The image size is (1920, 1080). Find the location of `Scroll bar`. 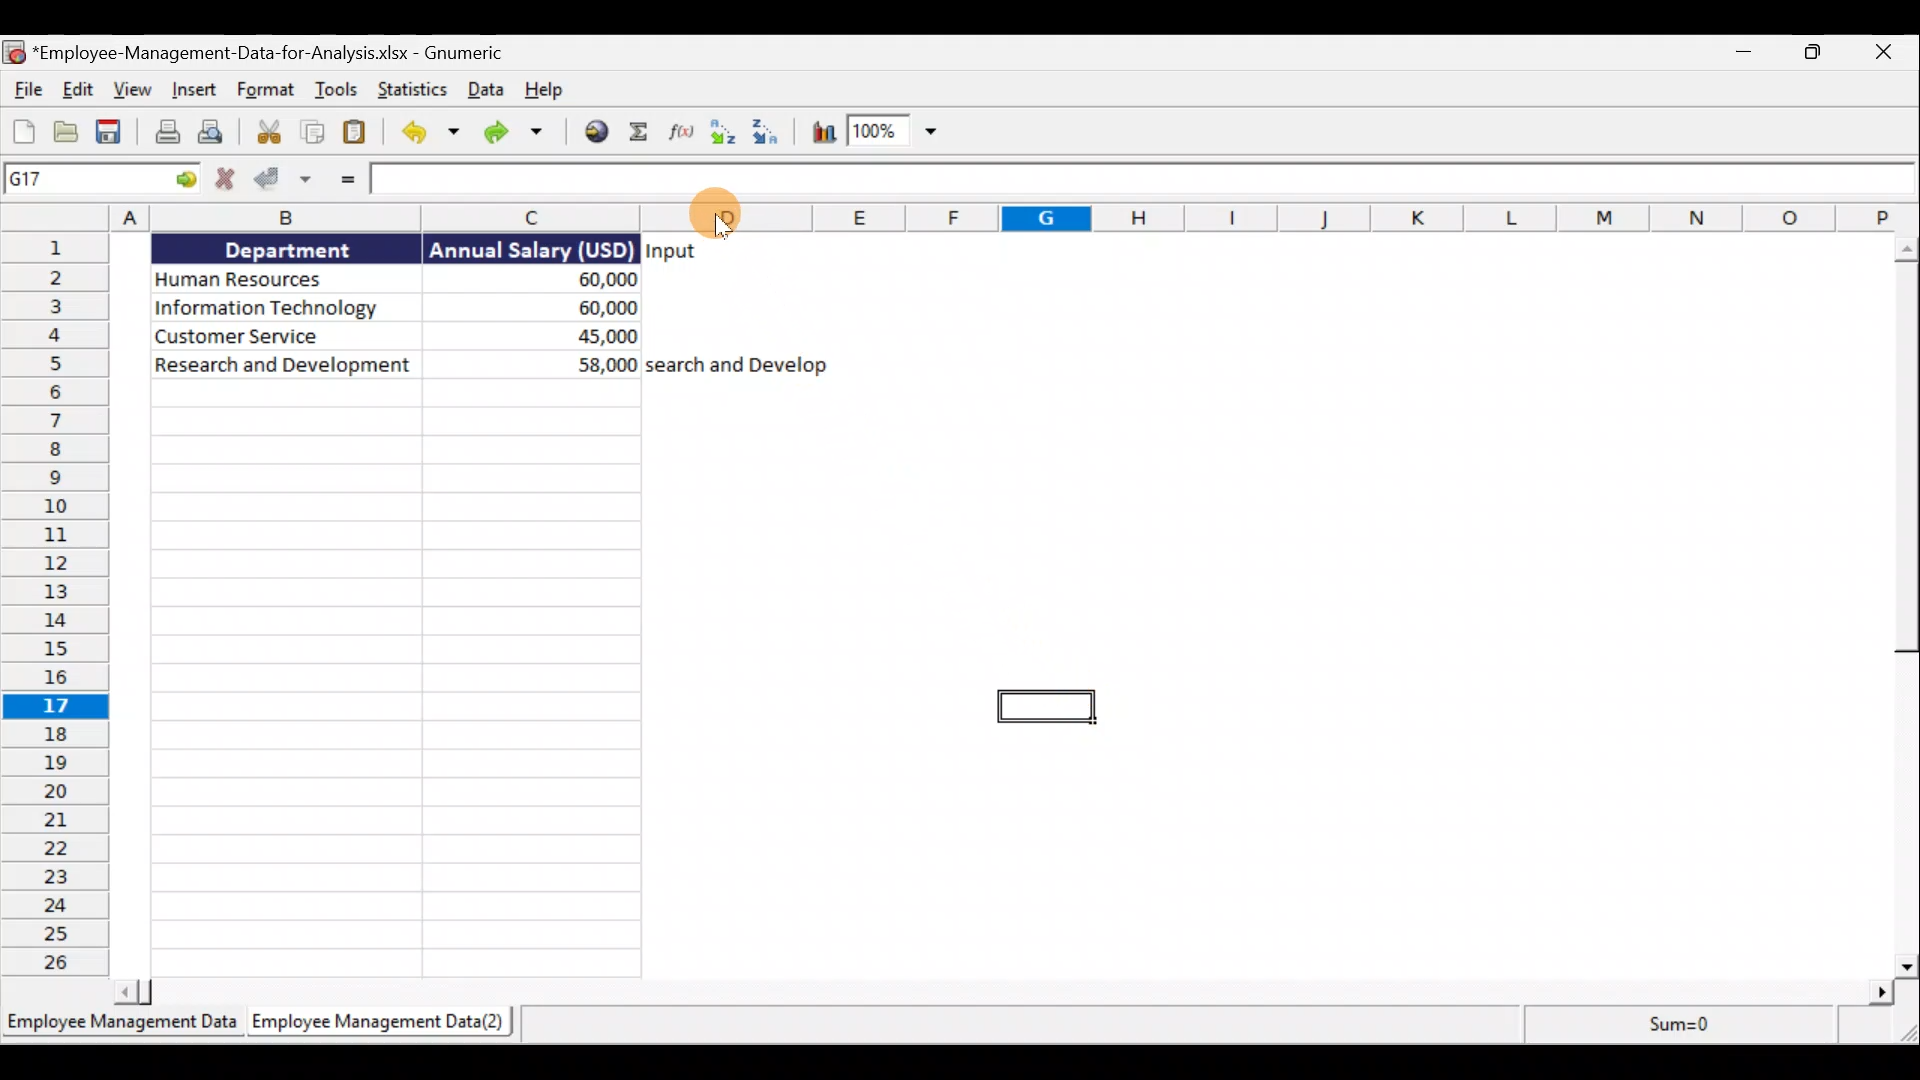

Scroll bar is located at coordinates (1009, 989).